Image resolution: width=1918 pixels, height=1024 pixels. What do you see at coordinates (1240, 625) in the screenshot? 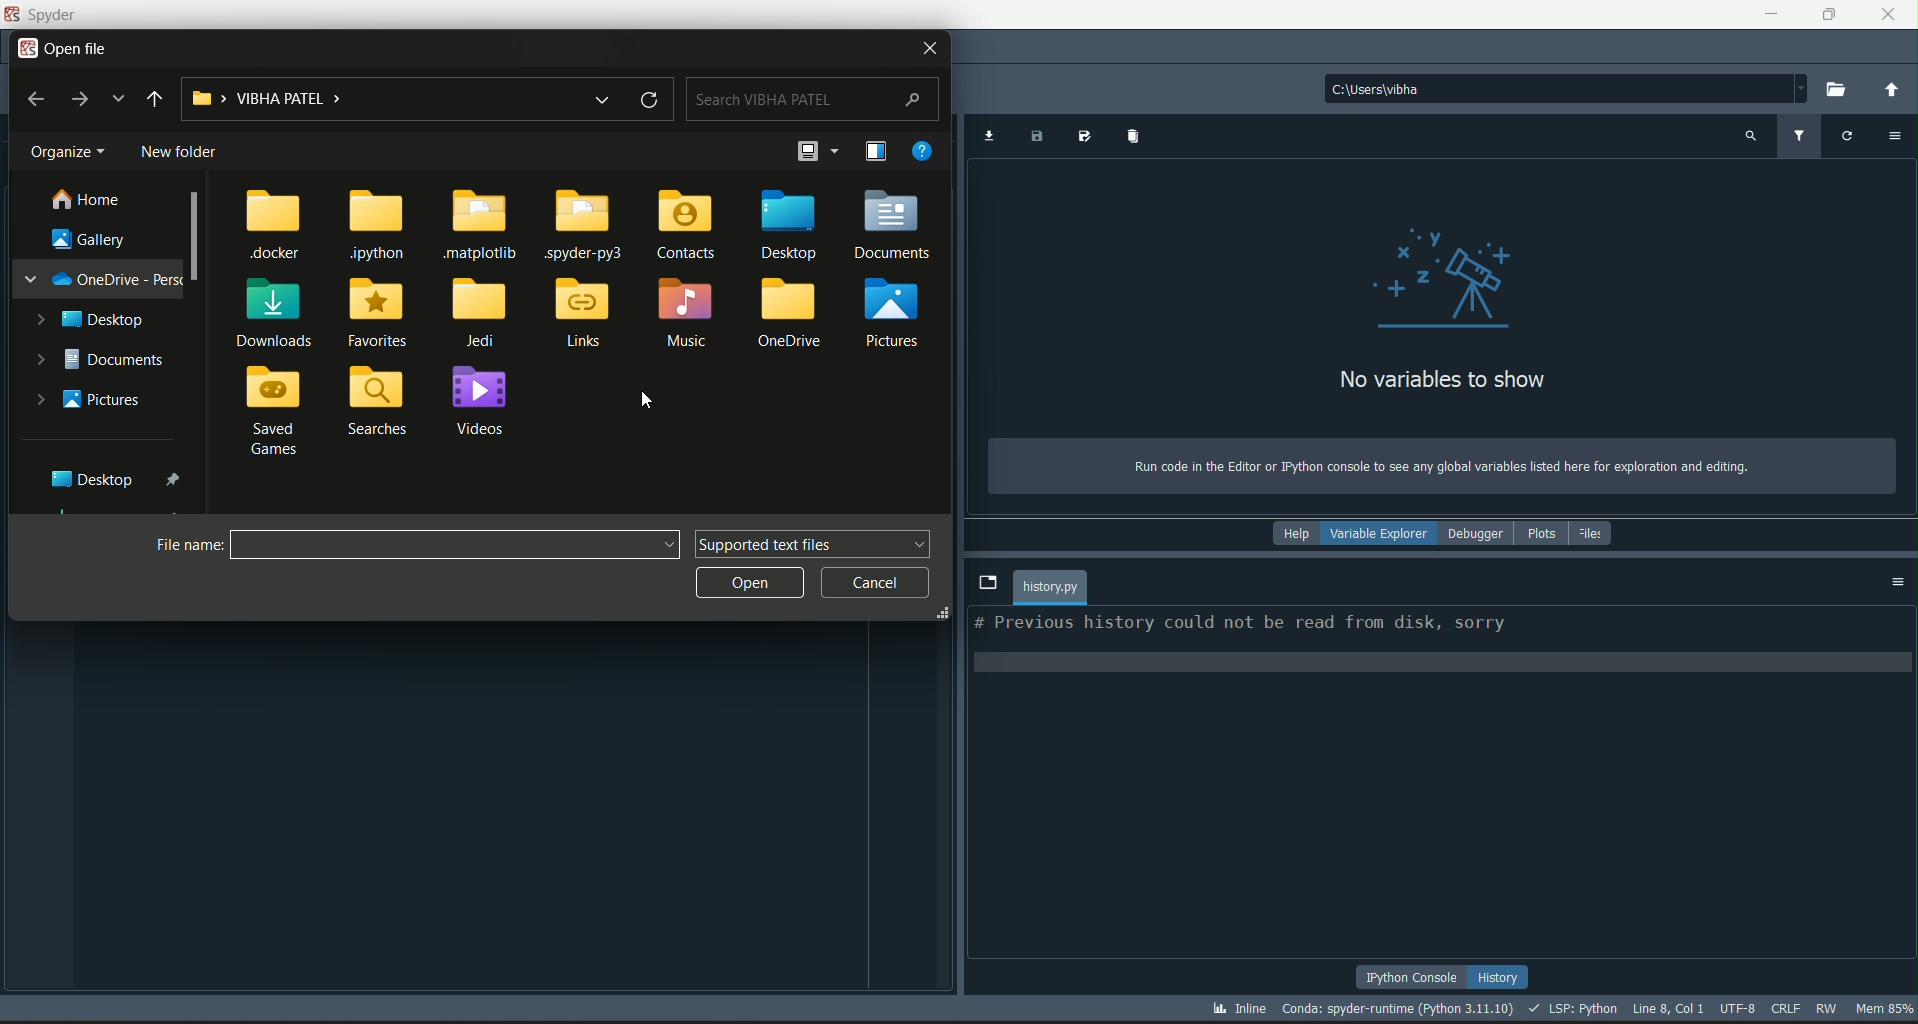
I see `text` at bounding box center [1240, 625].